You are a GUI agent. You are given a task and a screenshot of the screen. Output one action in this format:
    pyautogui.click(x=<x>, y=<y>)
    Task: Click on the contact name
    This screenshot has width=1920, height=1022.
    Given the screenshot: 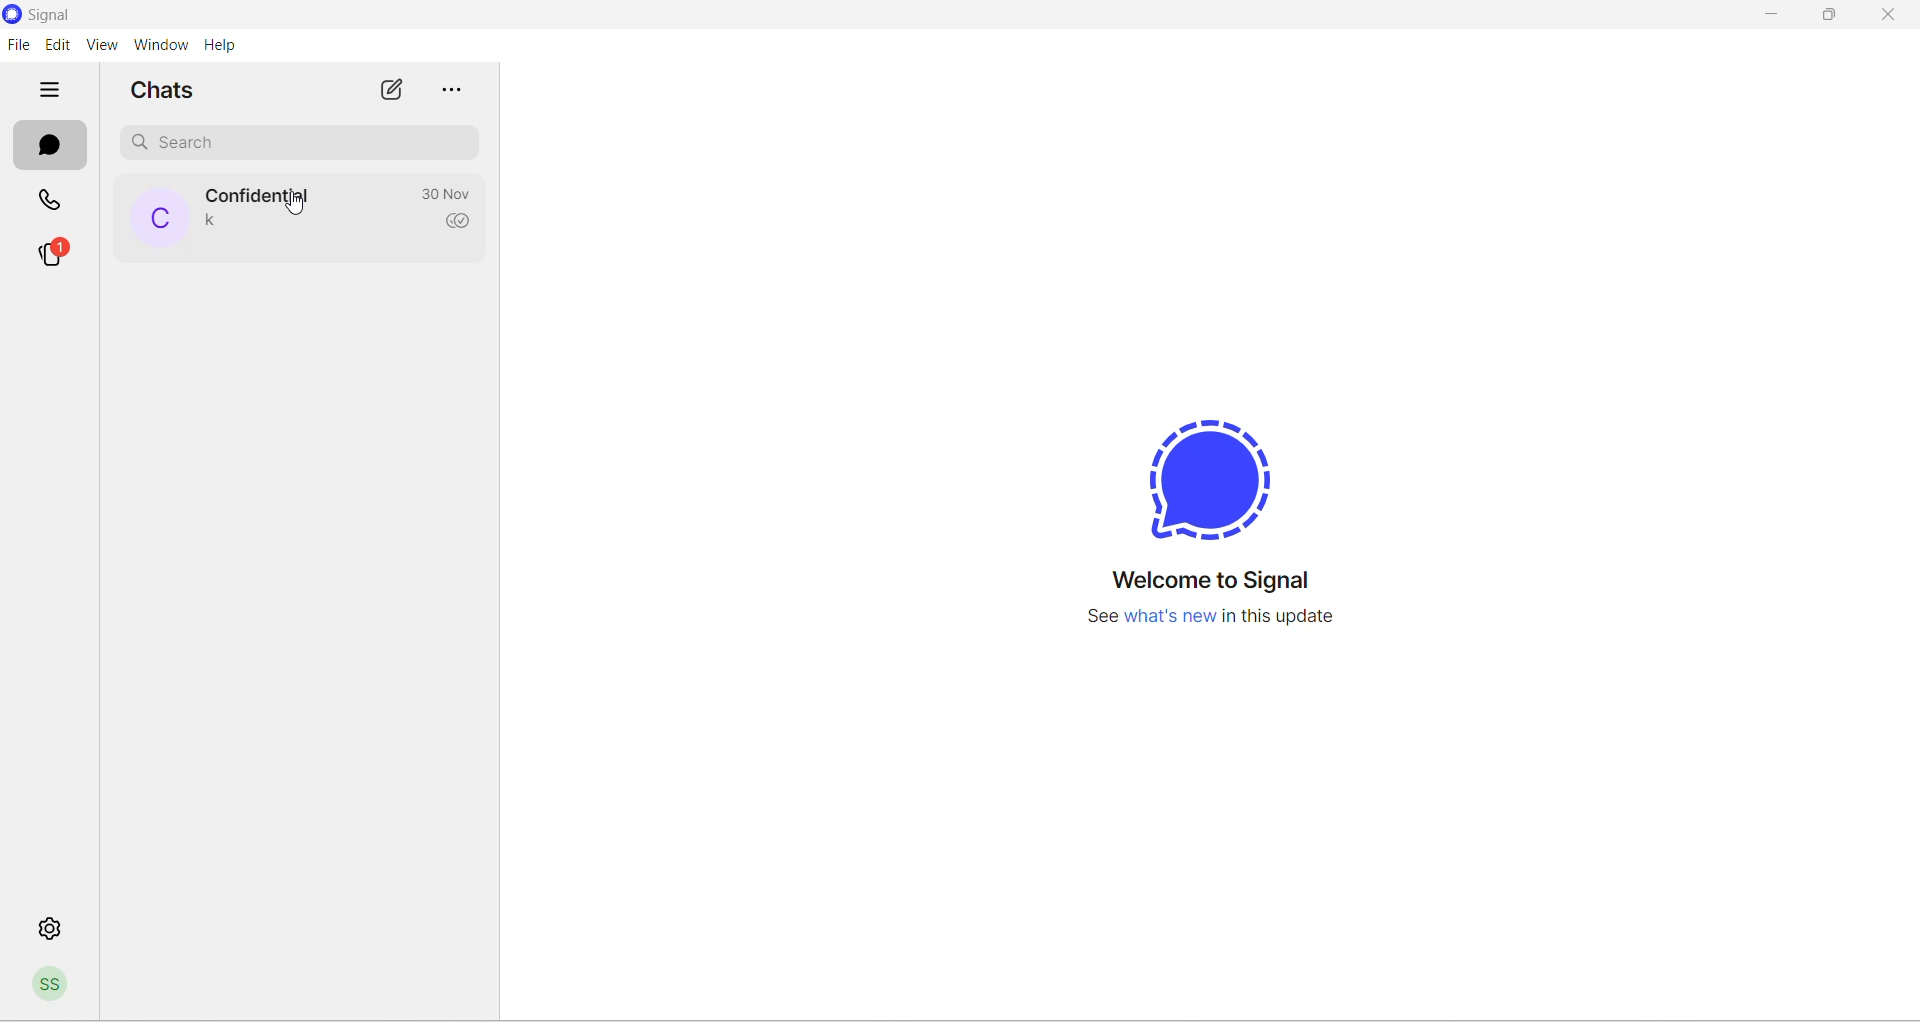 What is the action you would take?
    pyautogui.click(x=260, y=194)
    